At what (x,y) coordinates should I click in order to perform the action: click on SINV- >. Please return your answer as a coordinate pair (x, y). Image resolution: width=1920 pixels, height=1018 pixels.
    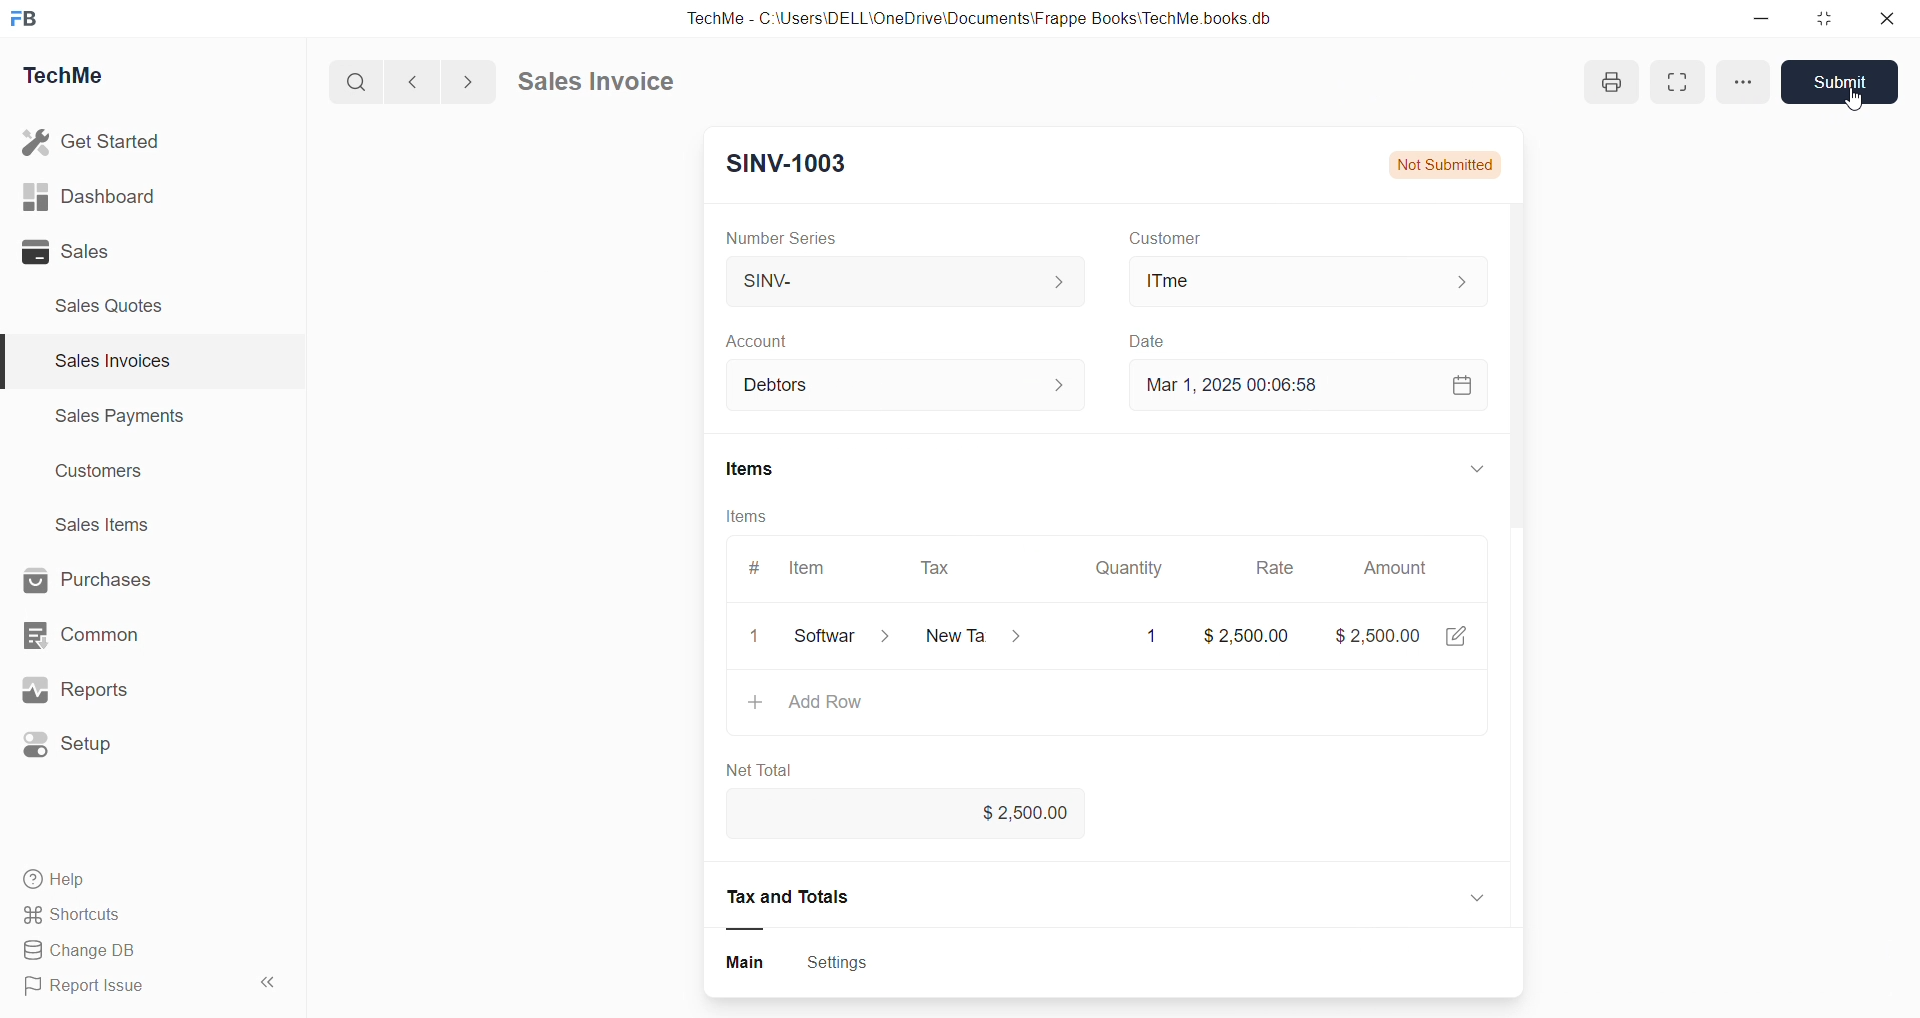
    Looking at the image, I should click on (900, 283).